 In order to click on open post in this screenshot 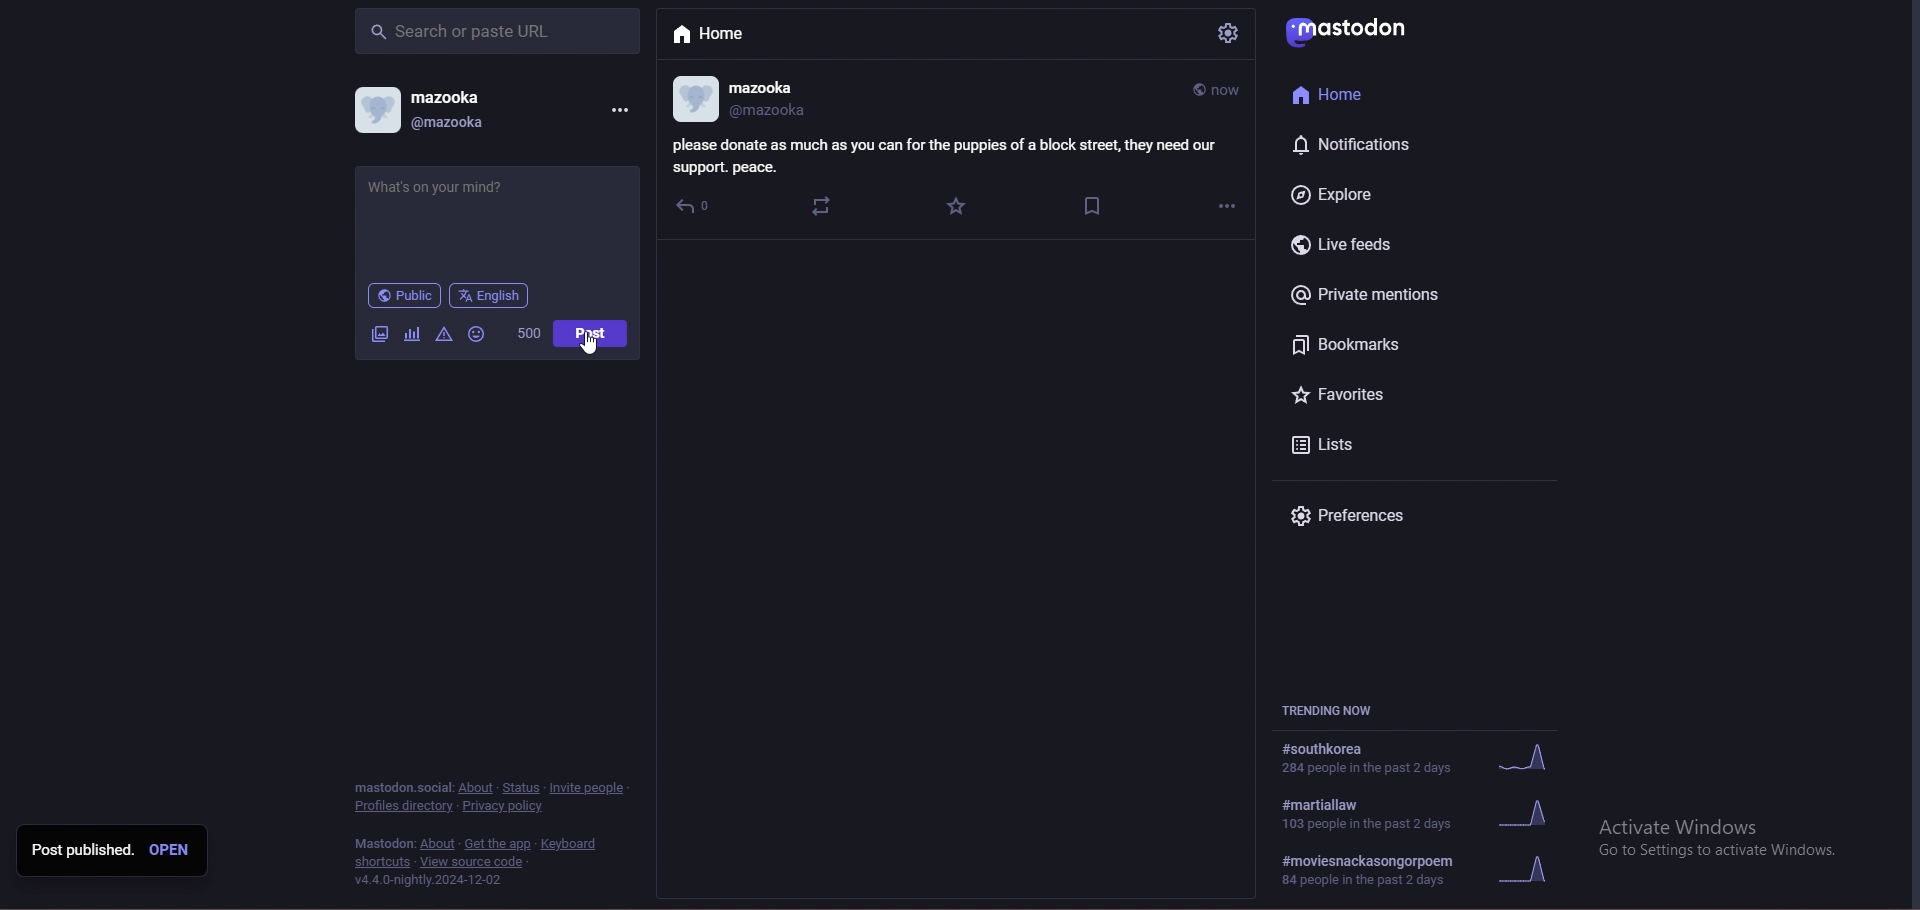, I will do `click(170, 850)`.